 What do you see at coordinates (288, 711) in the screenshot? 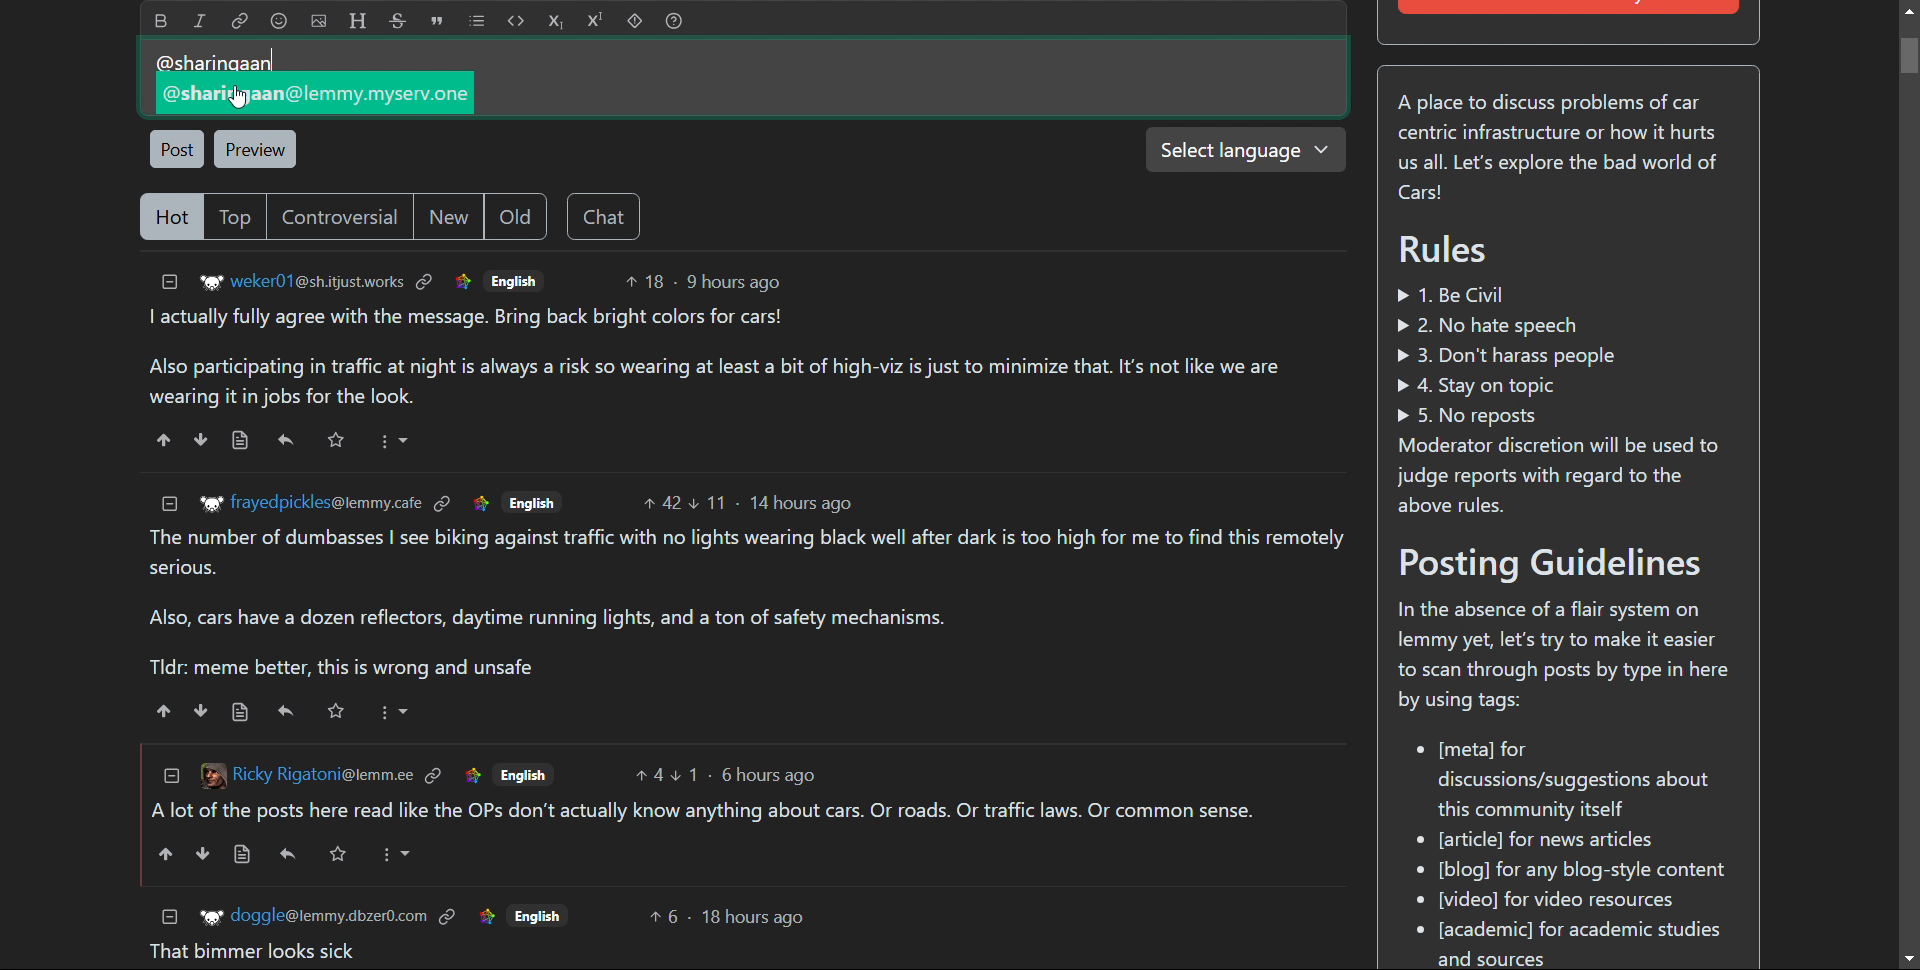
I see `reply` at bounding box center [288, 711].